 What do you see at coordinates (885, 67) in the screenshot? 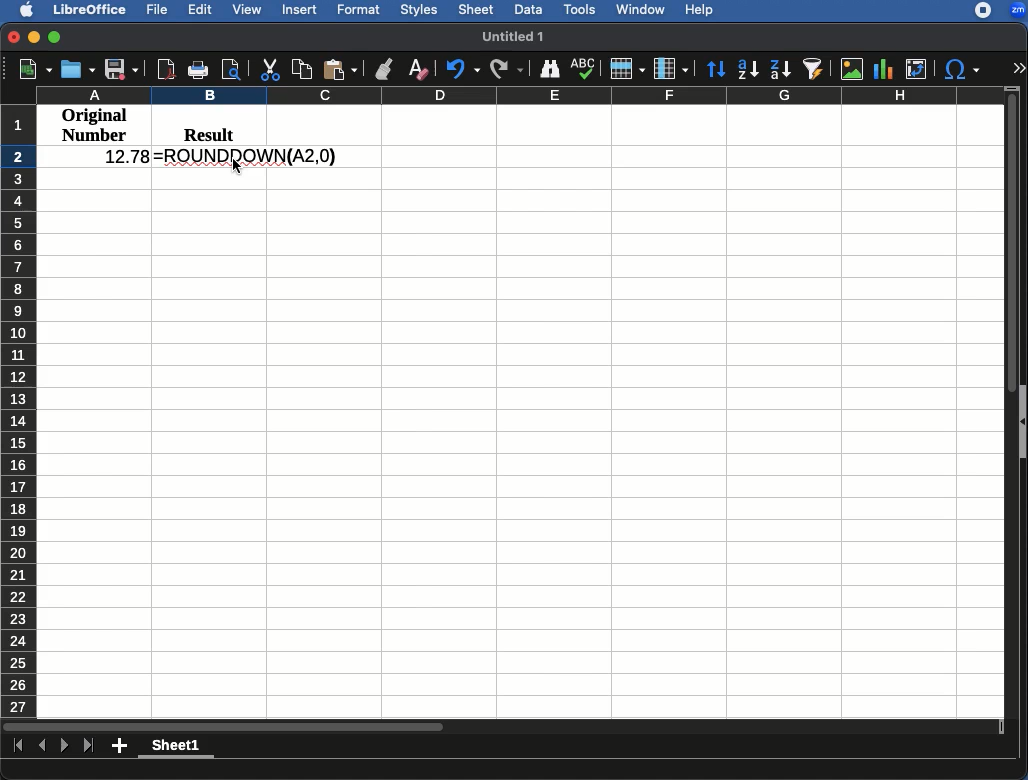
I see `Chart` at bounding box center [885, 67].